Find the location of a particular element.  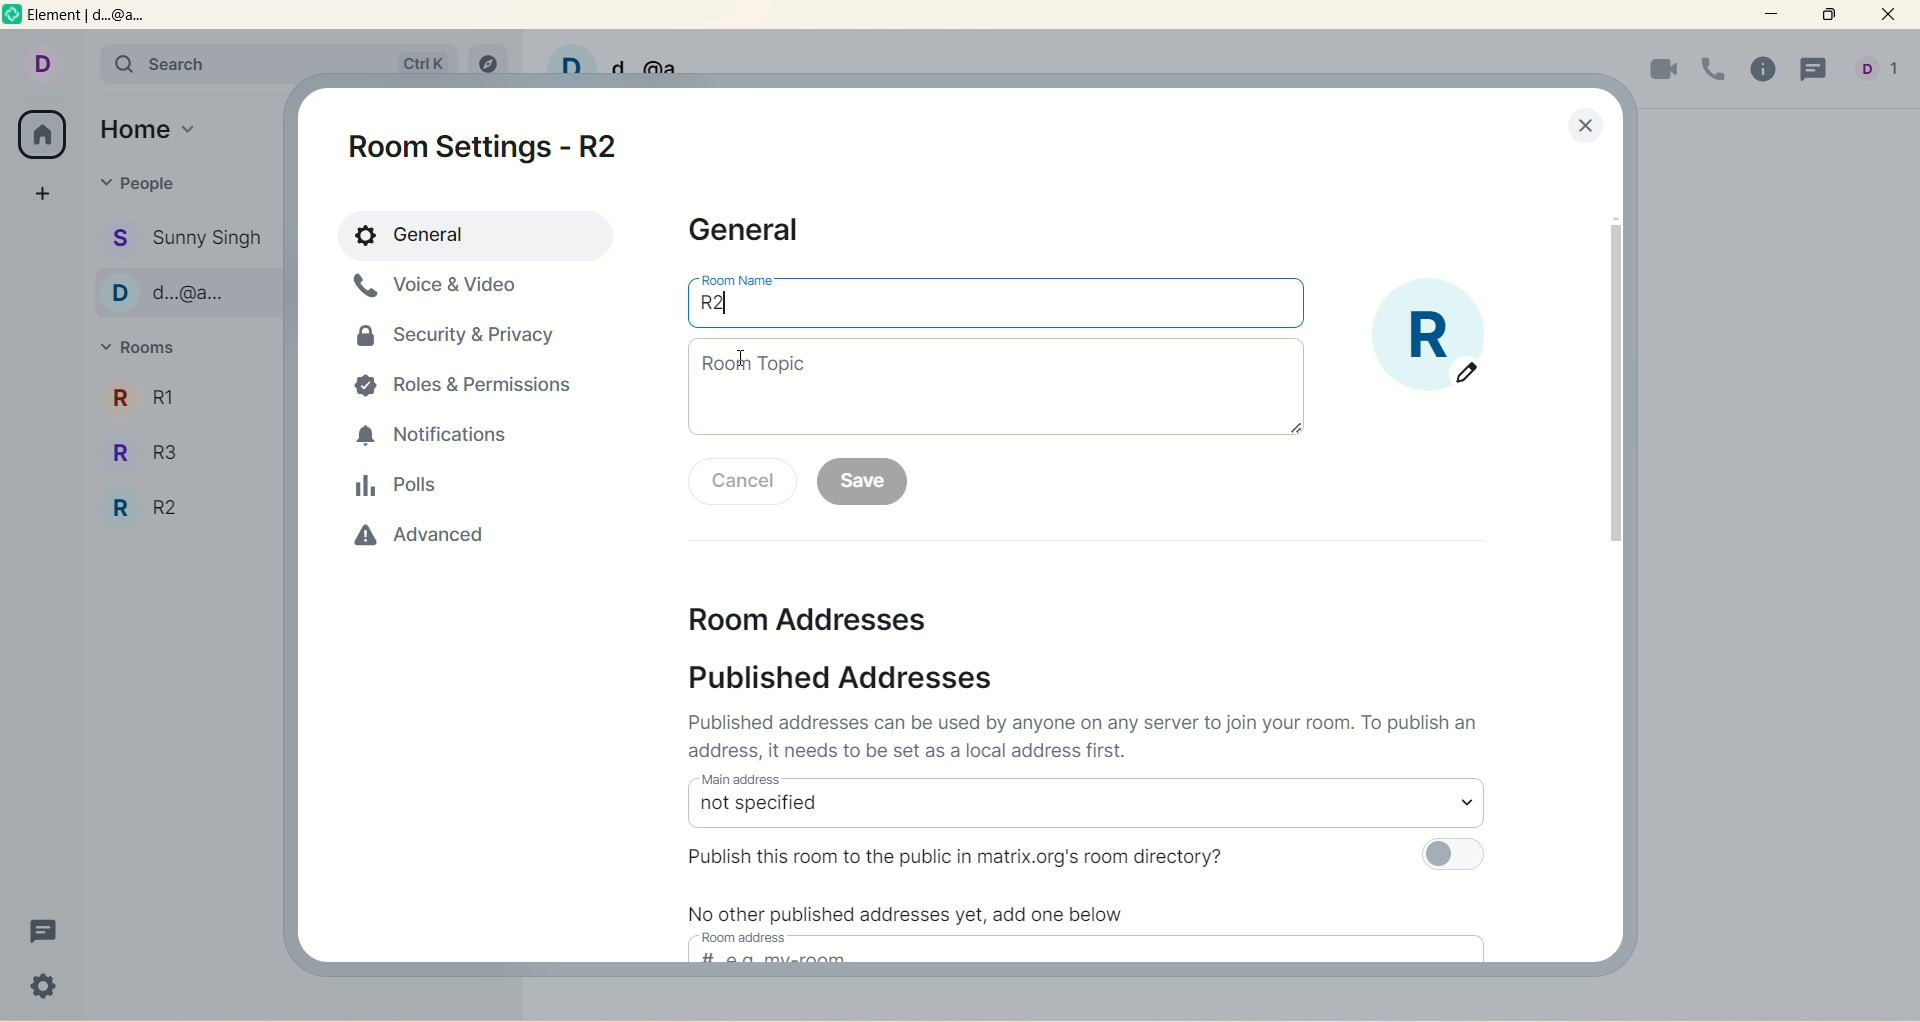

general is located at coordinates (752, 232).